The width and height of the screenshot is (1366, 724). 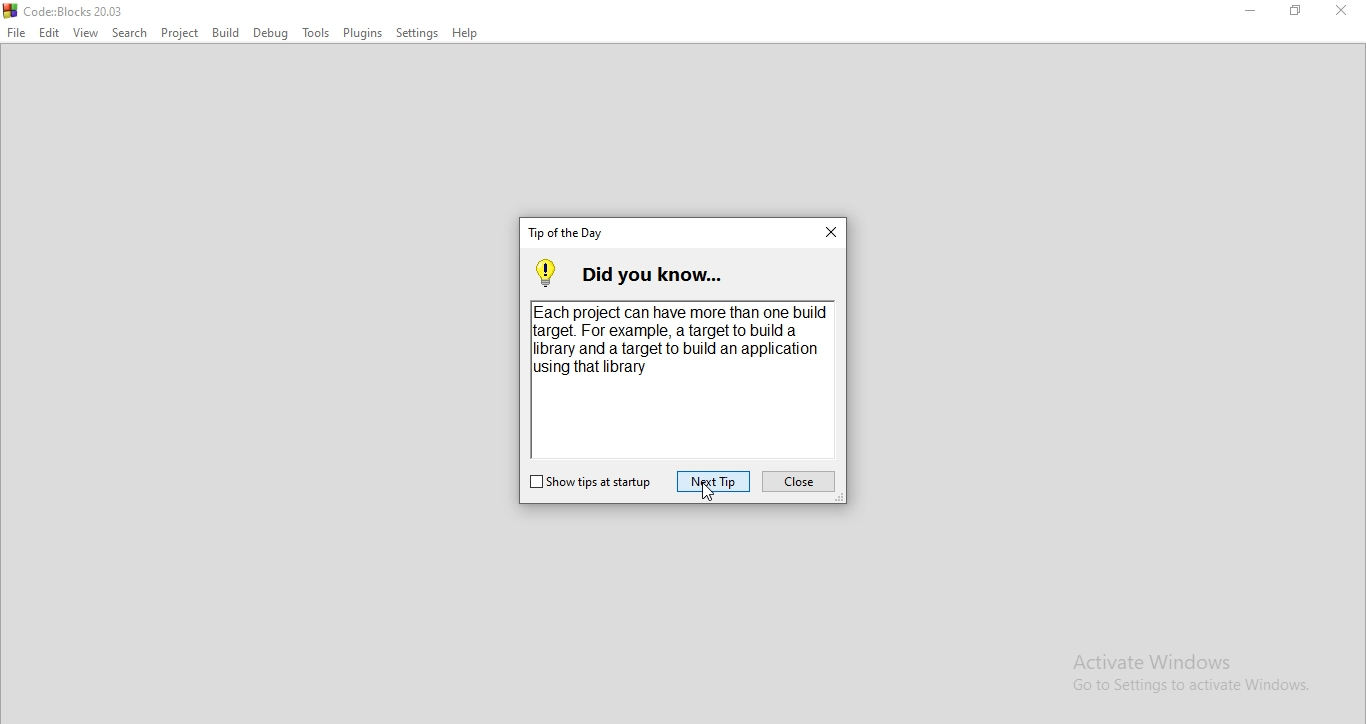 I want to click on Each project can have more than one build target. For example, a target to build a library and a target to build an application using that library, so click(x=682, y=344).